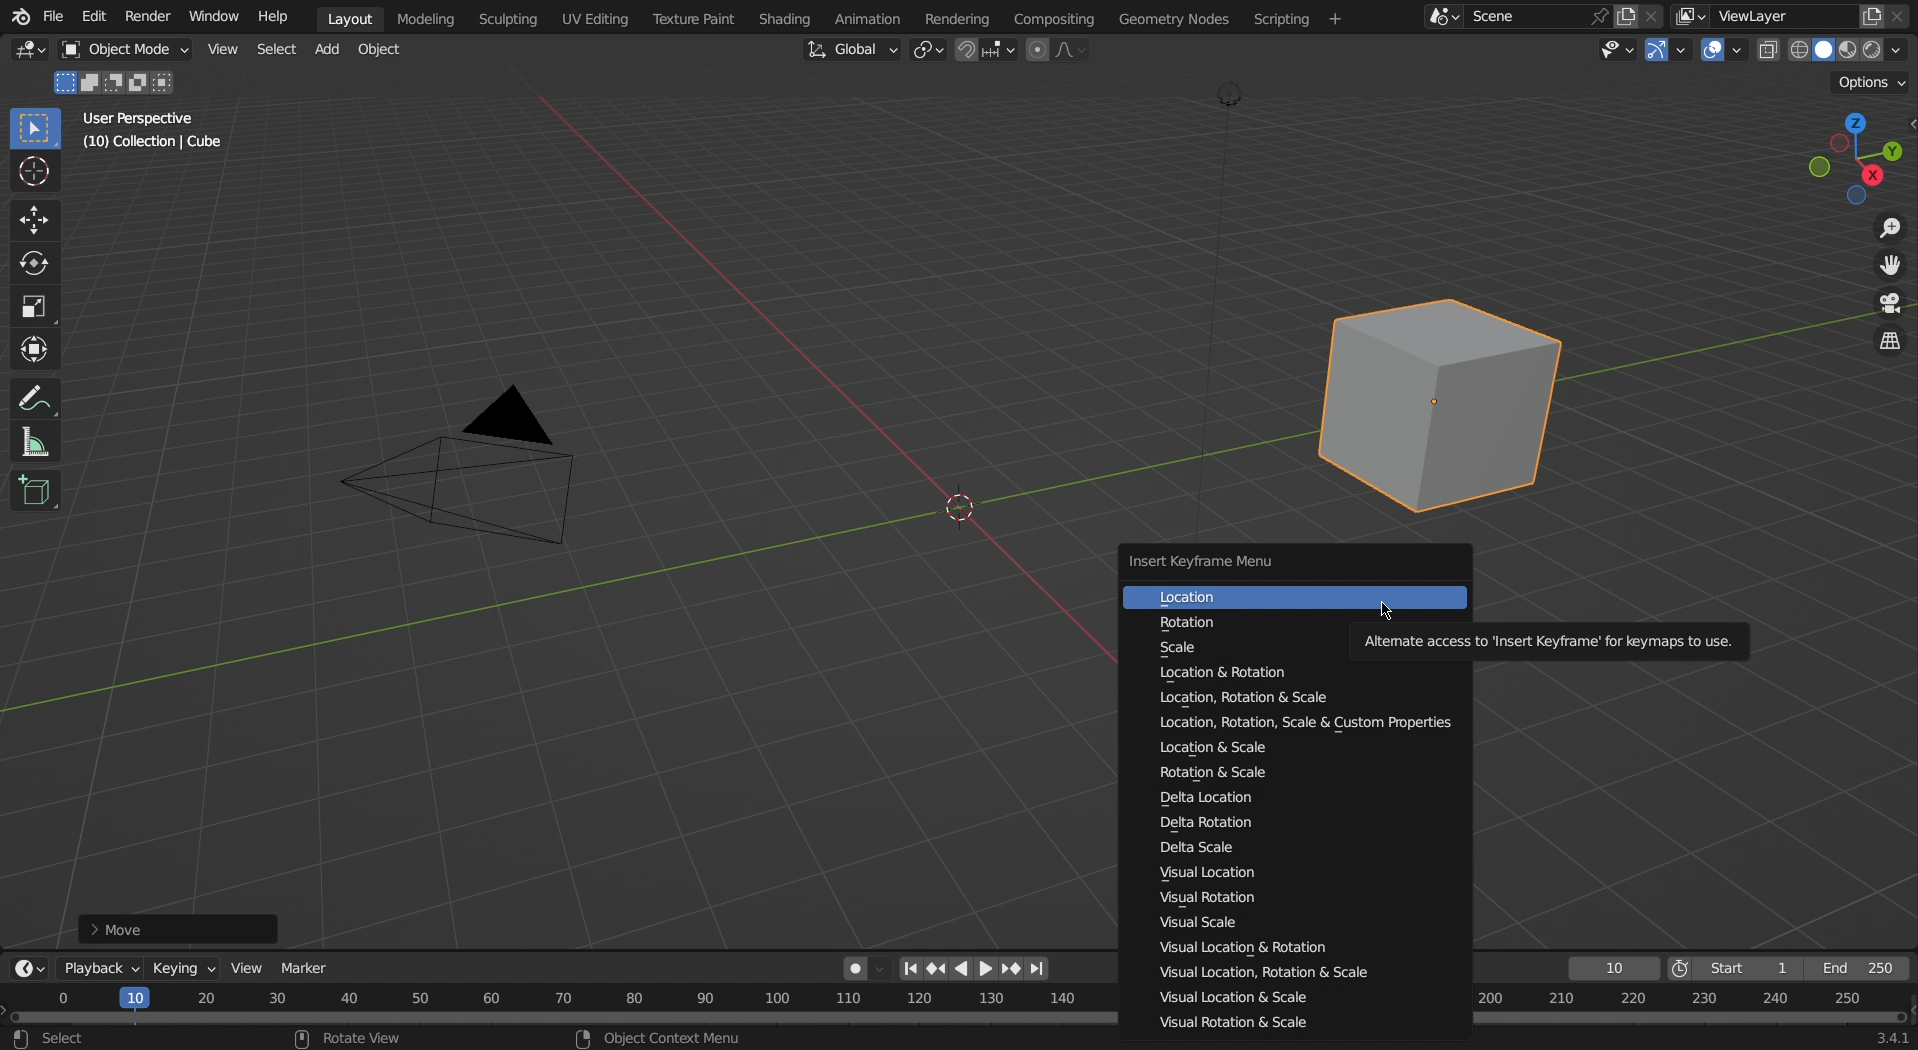 This screenshot has width=1918, height=1050. Describe the element at coordinates (1610, 969) in the screenshot. I see `Frame` at that location.